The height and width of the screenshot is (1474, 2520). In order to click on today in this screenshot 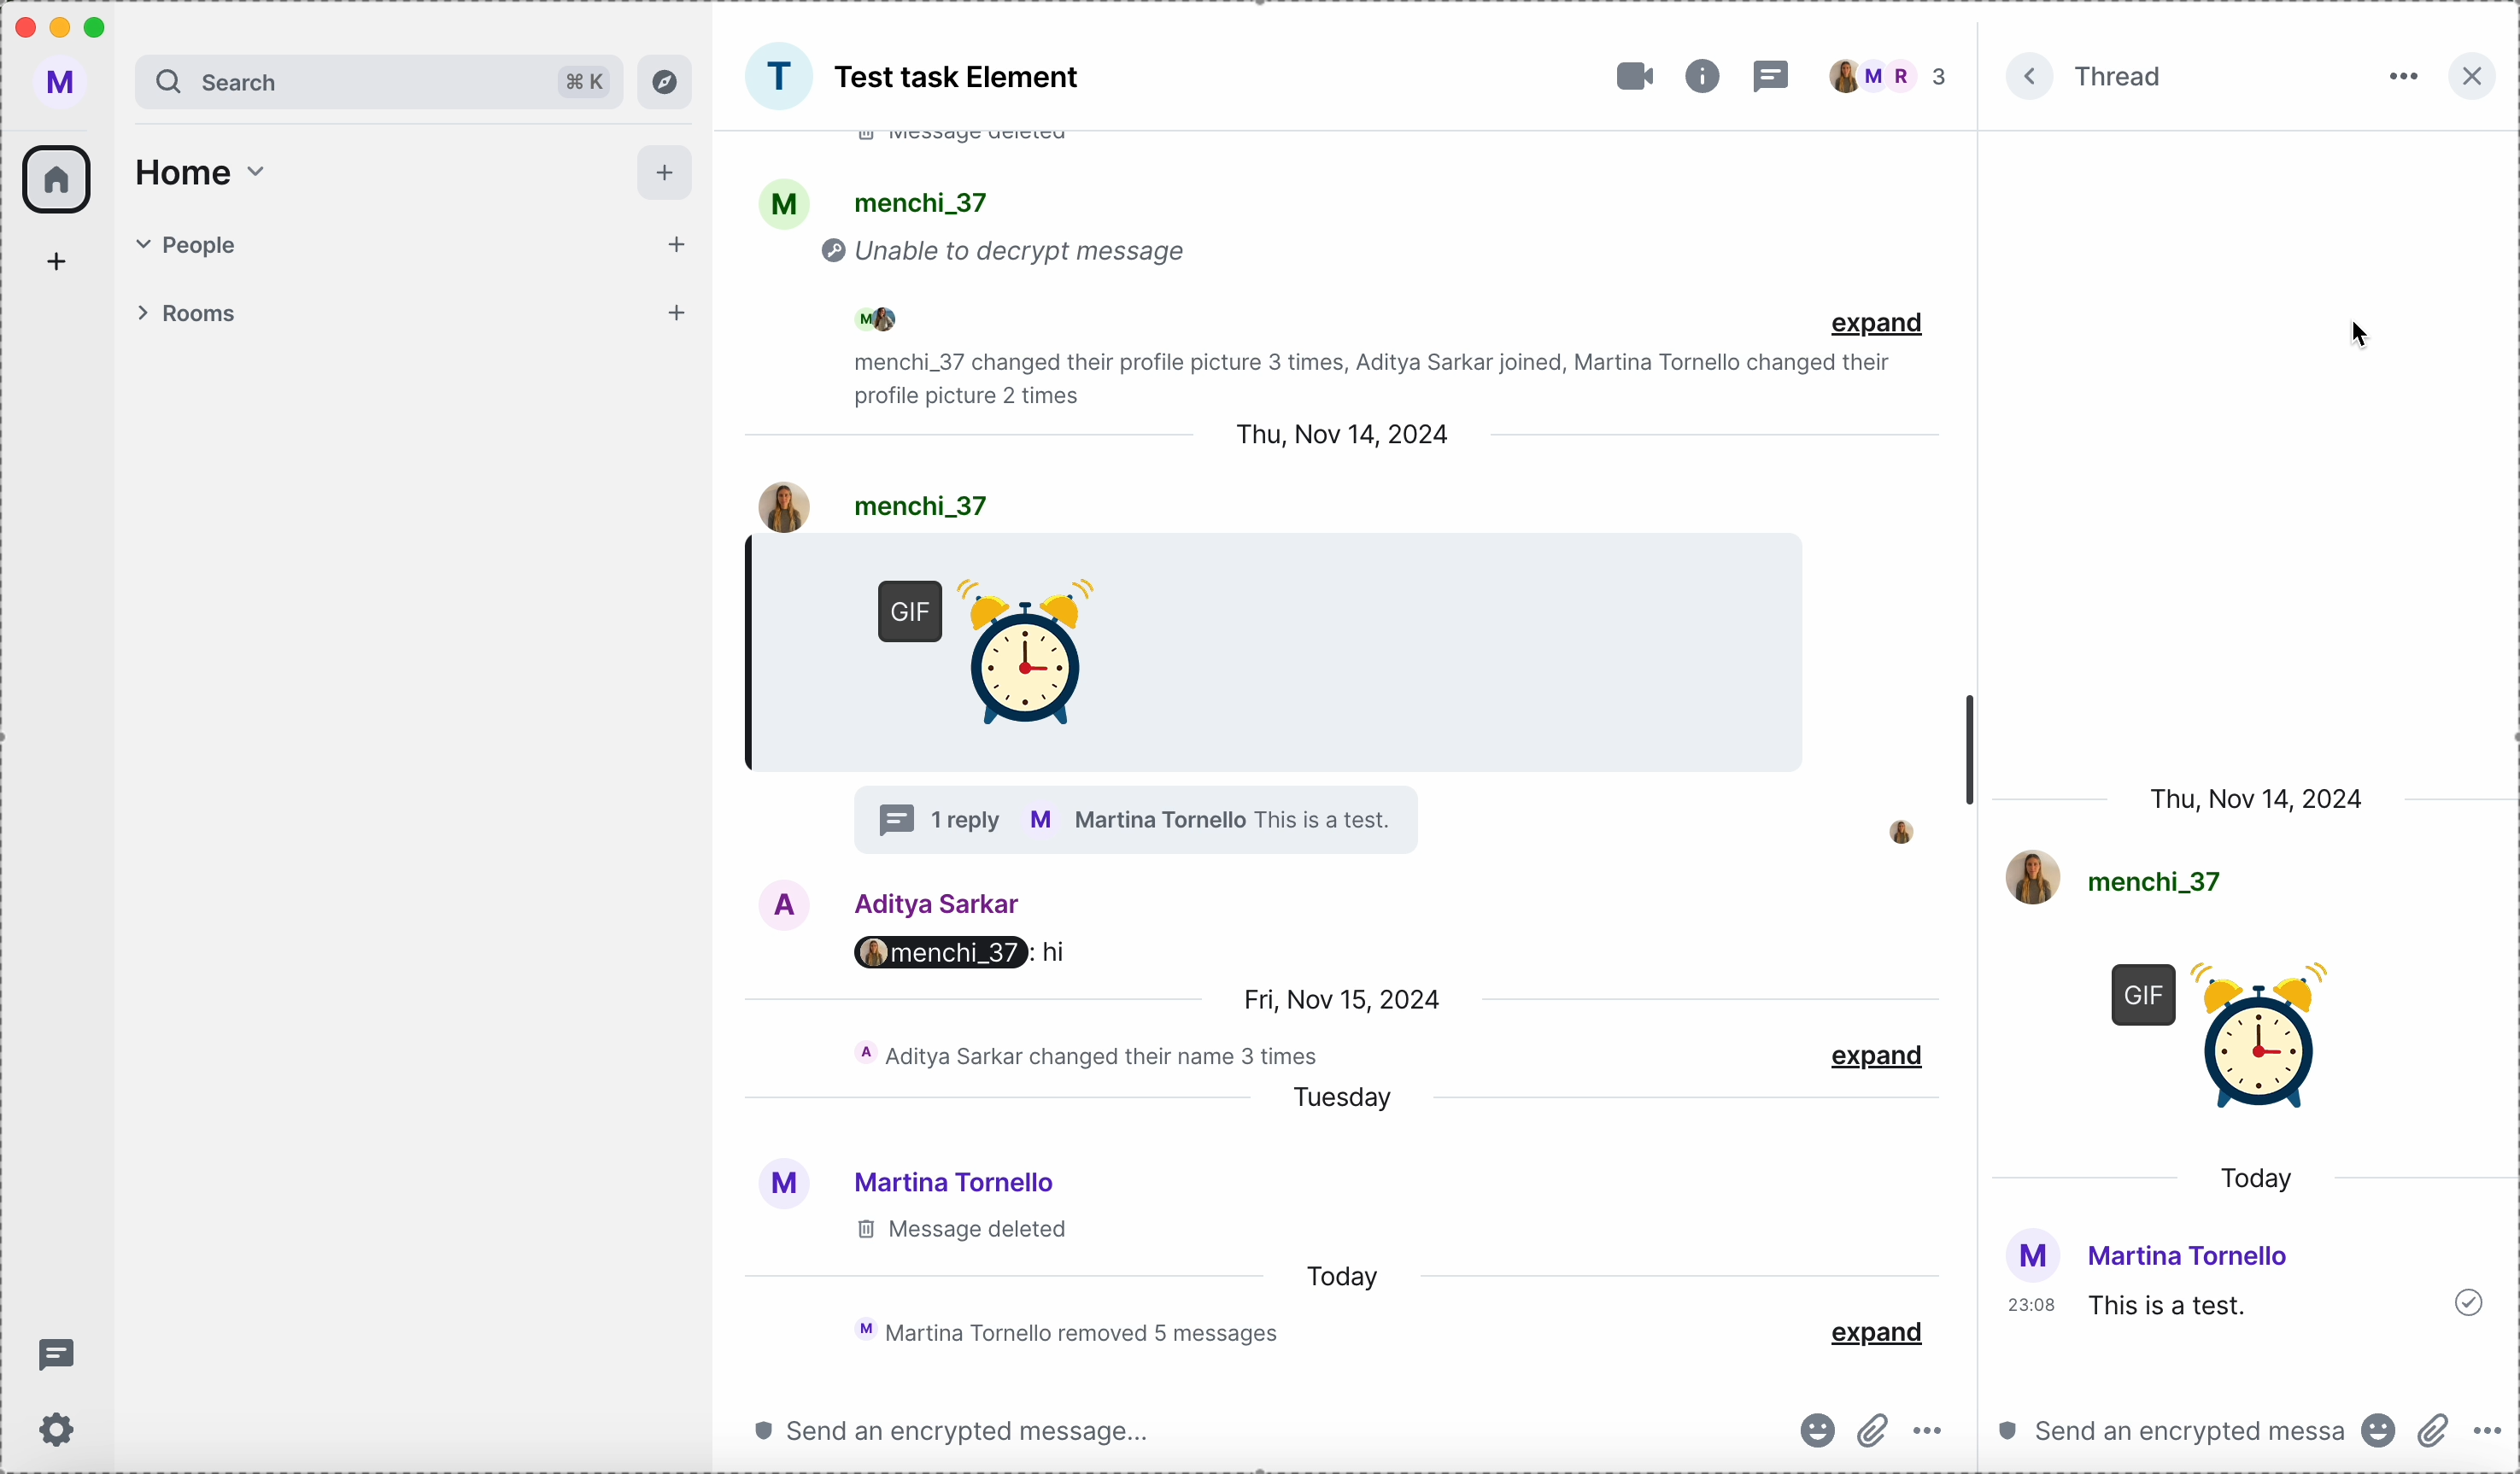, I will do `click(1354, 1276)`.